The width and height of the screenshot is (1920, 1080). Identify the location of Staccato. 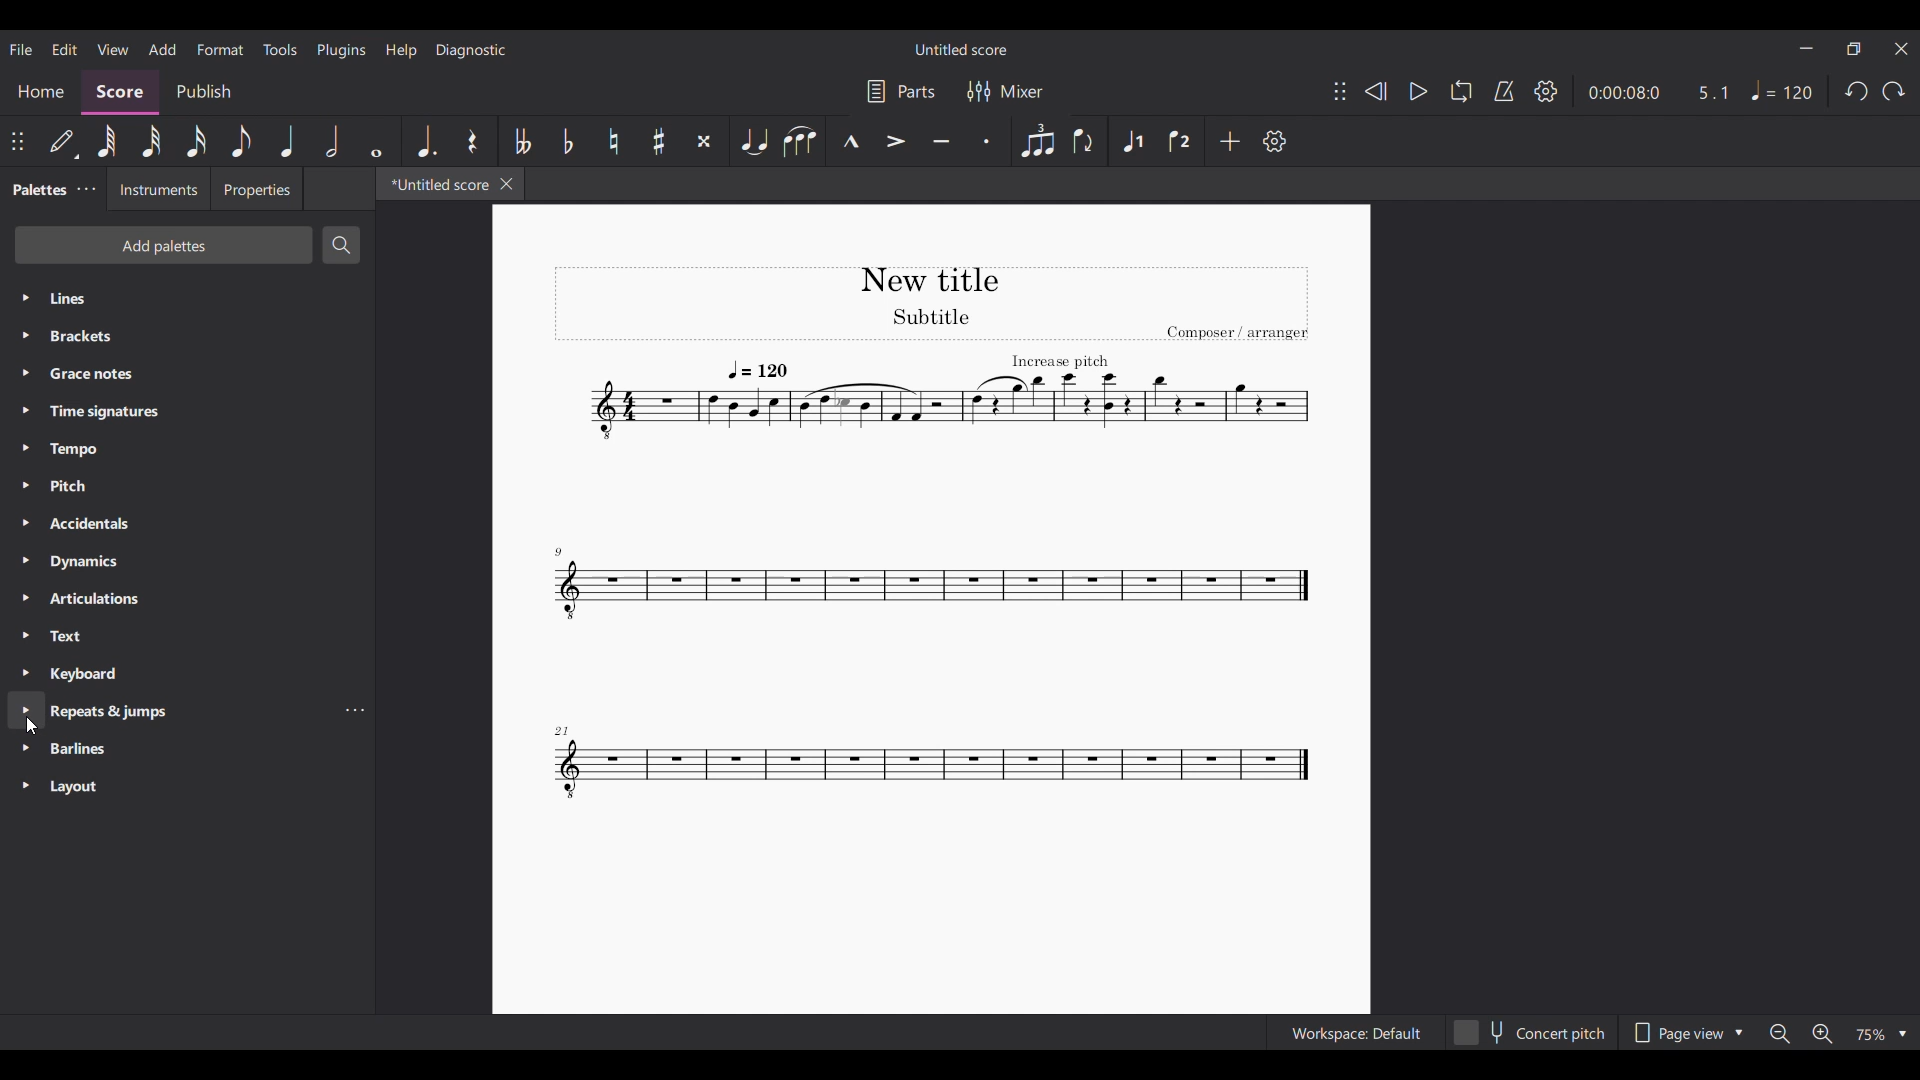
(987, 141).